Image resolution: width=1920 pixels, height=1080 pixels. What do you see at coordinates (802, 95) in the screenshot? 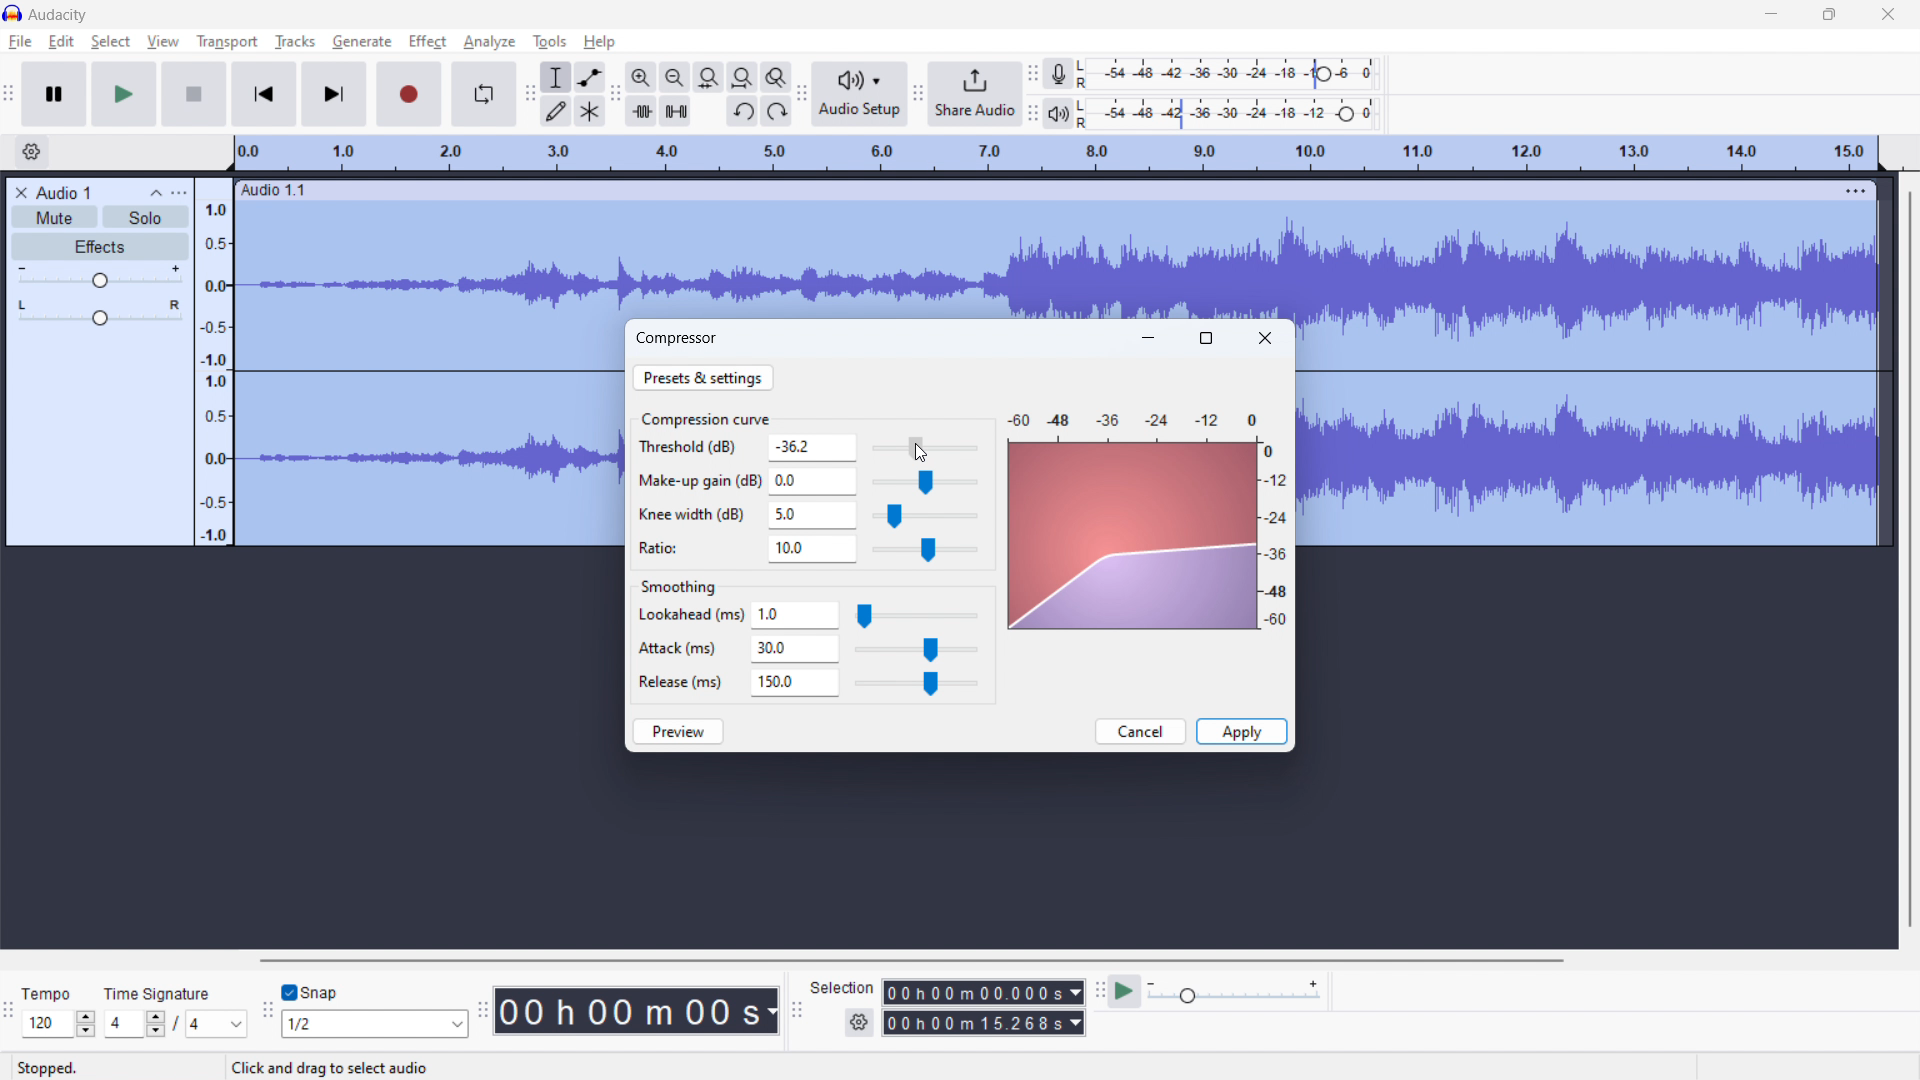
I see `Audio setup toolbar` at bounding box center [802, 95].